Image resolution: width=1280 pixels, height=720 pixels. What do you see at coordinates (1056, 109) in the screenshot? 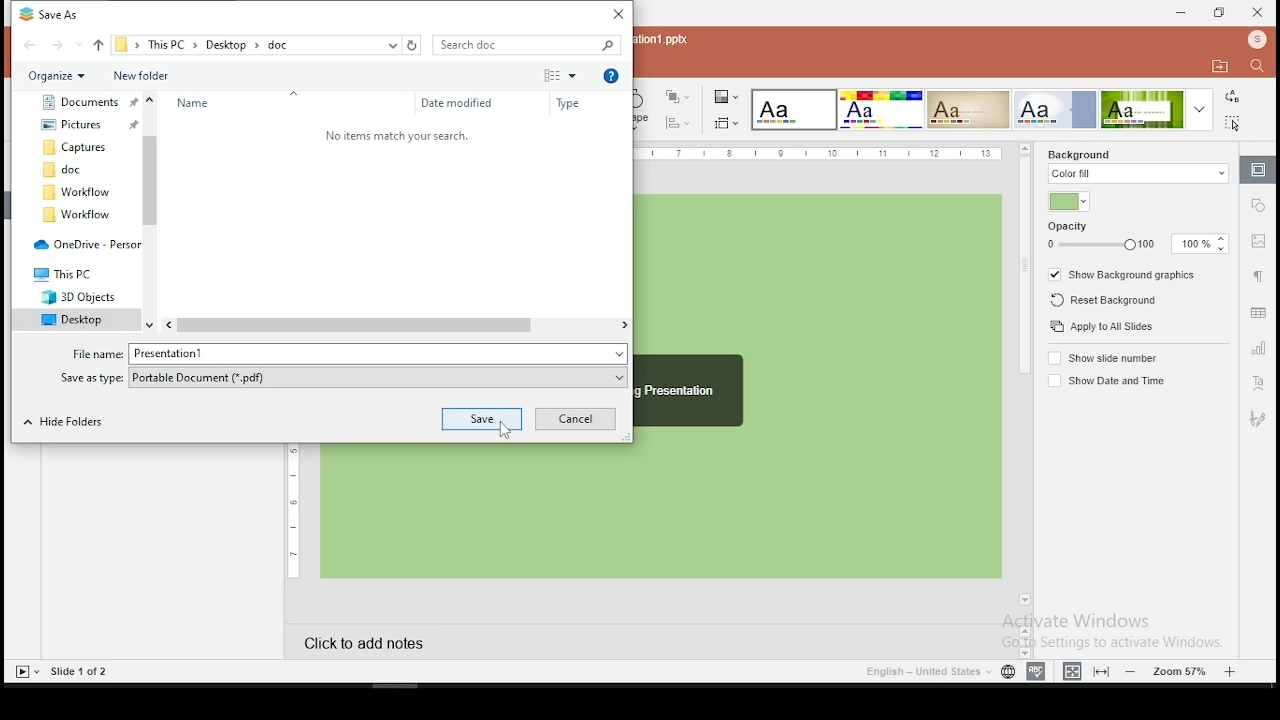
I see `select color theme` at bounding box center [1056, 109].